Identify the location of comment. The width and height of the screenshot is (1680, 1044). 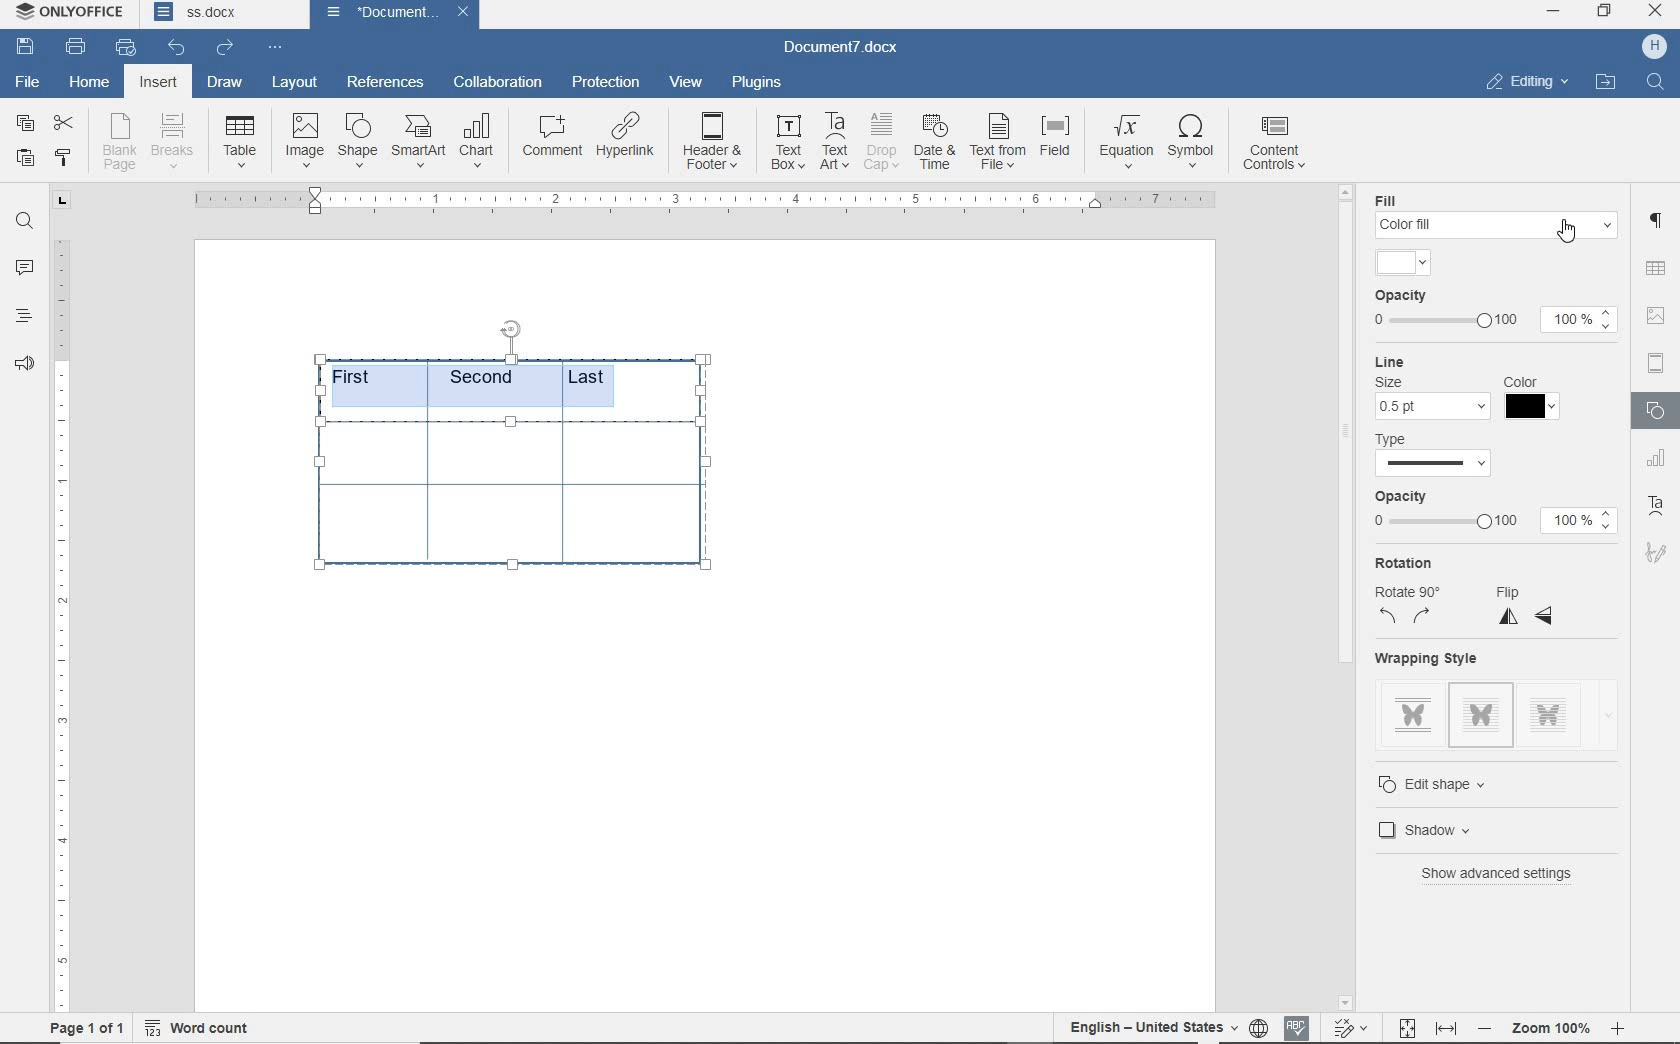
(551, 139).